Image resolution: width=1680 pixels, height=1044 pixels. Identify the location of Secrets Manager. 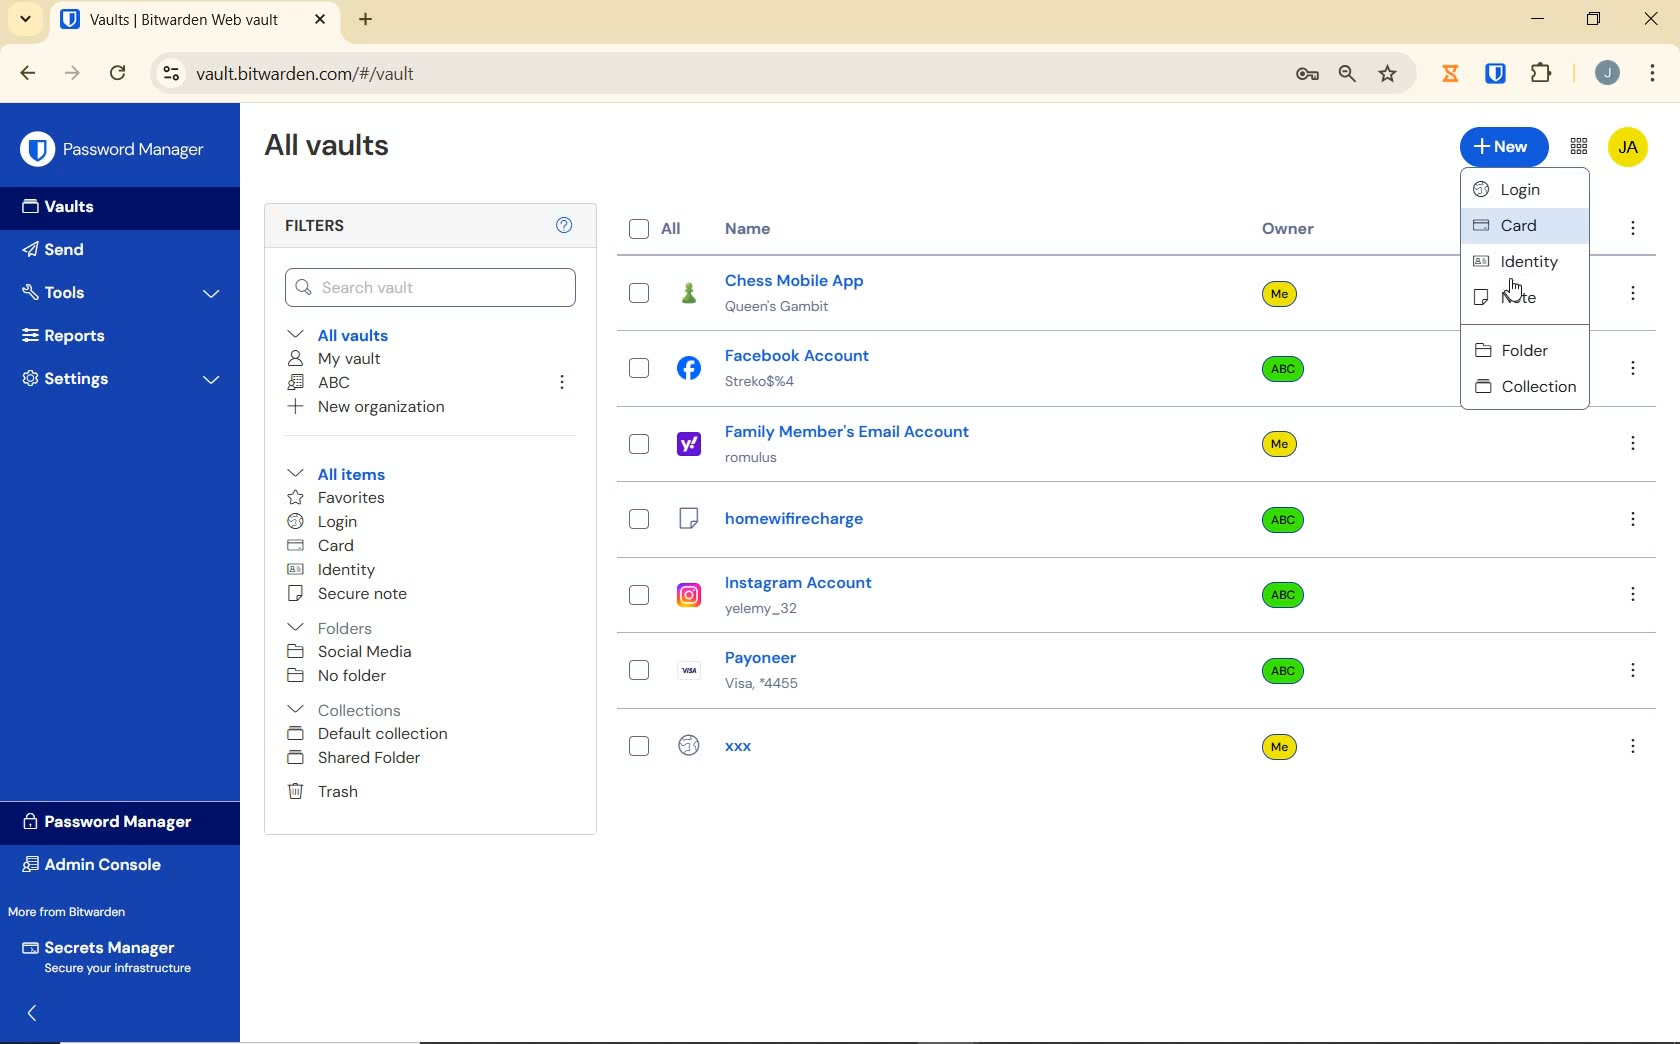
(112, 954).